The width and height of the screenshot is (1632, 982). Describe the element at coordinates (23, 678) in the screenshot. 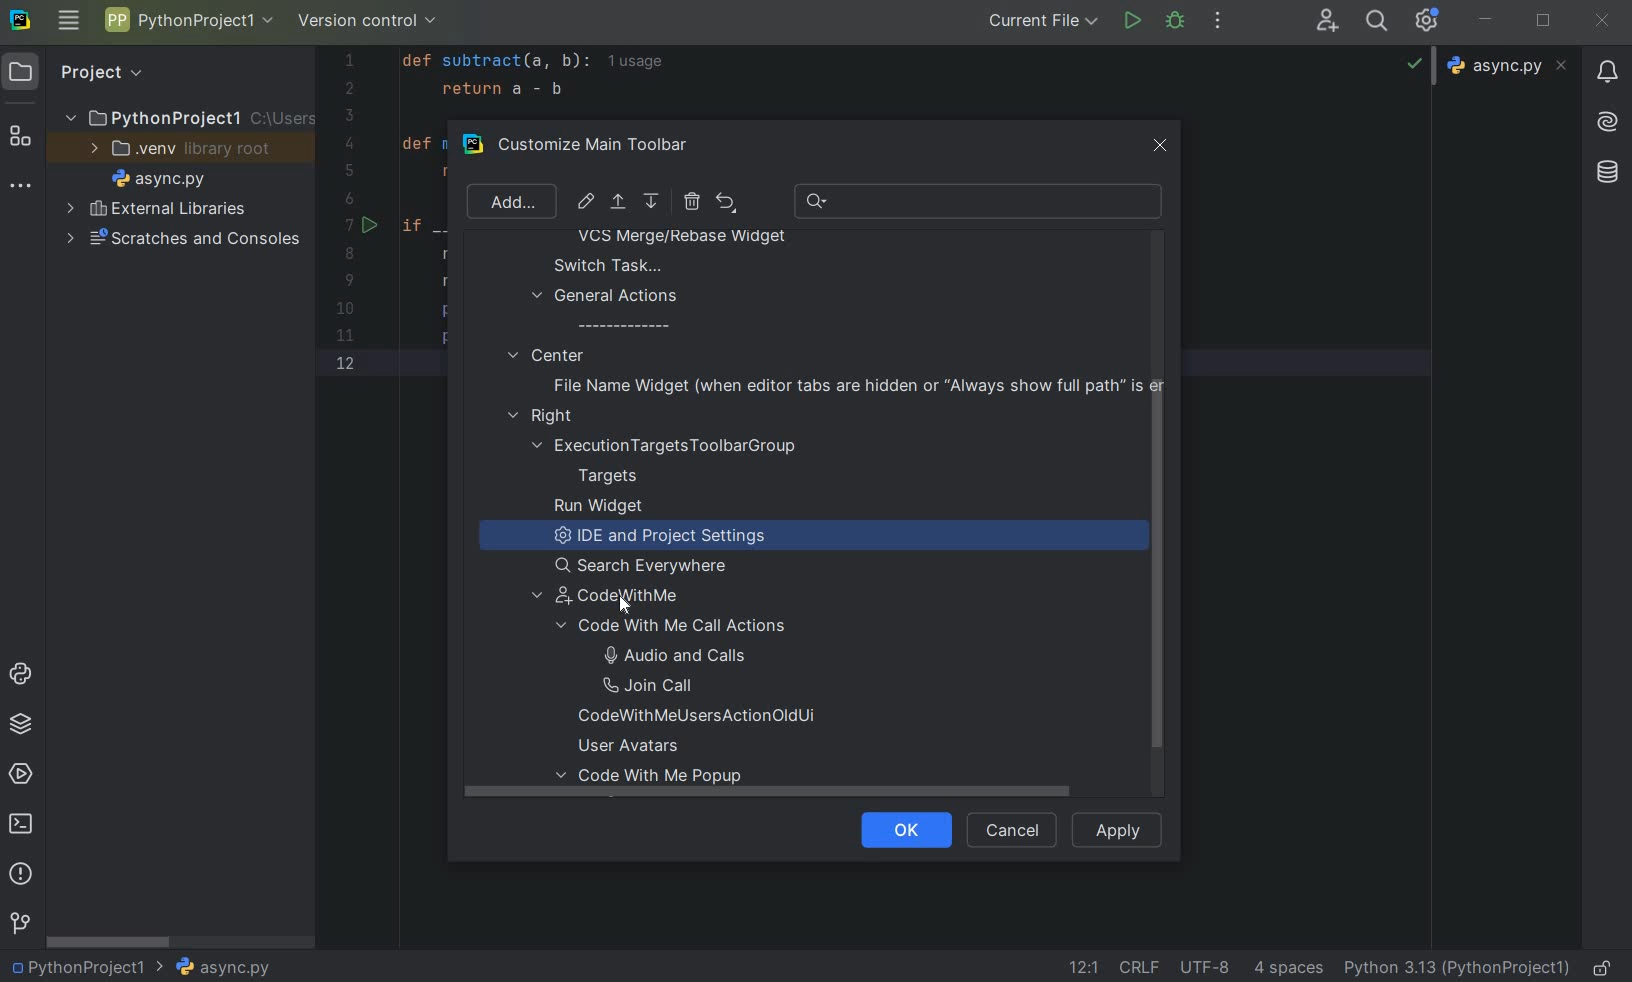

I see `PYTHON CONSOLE` at that location.